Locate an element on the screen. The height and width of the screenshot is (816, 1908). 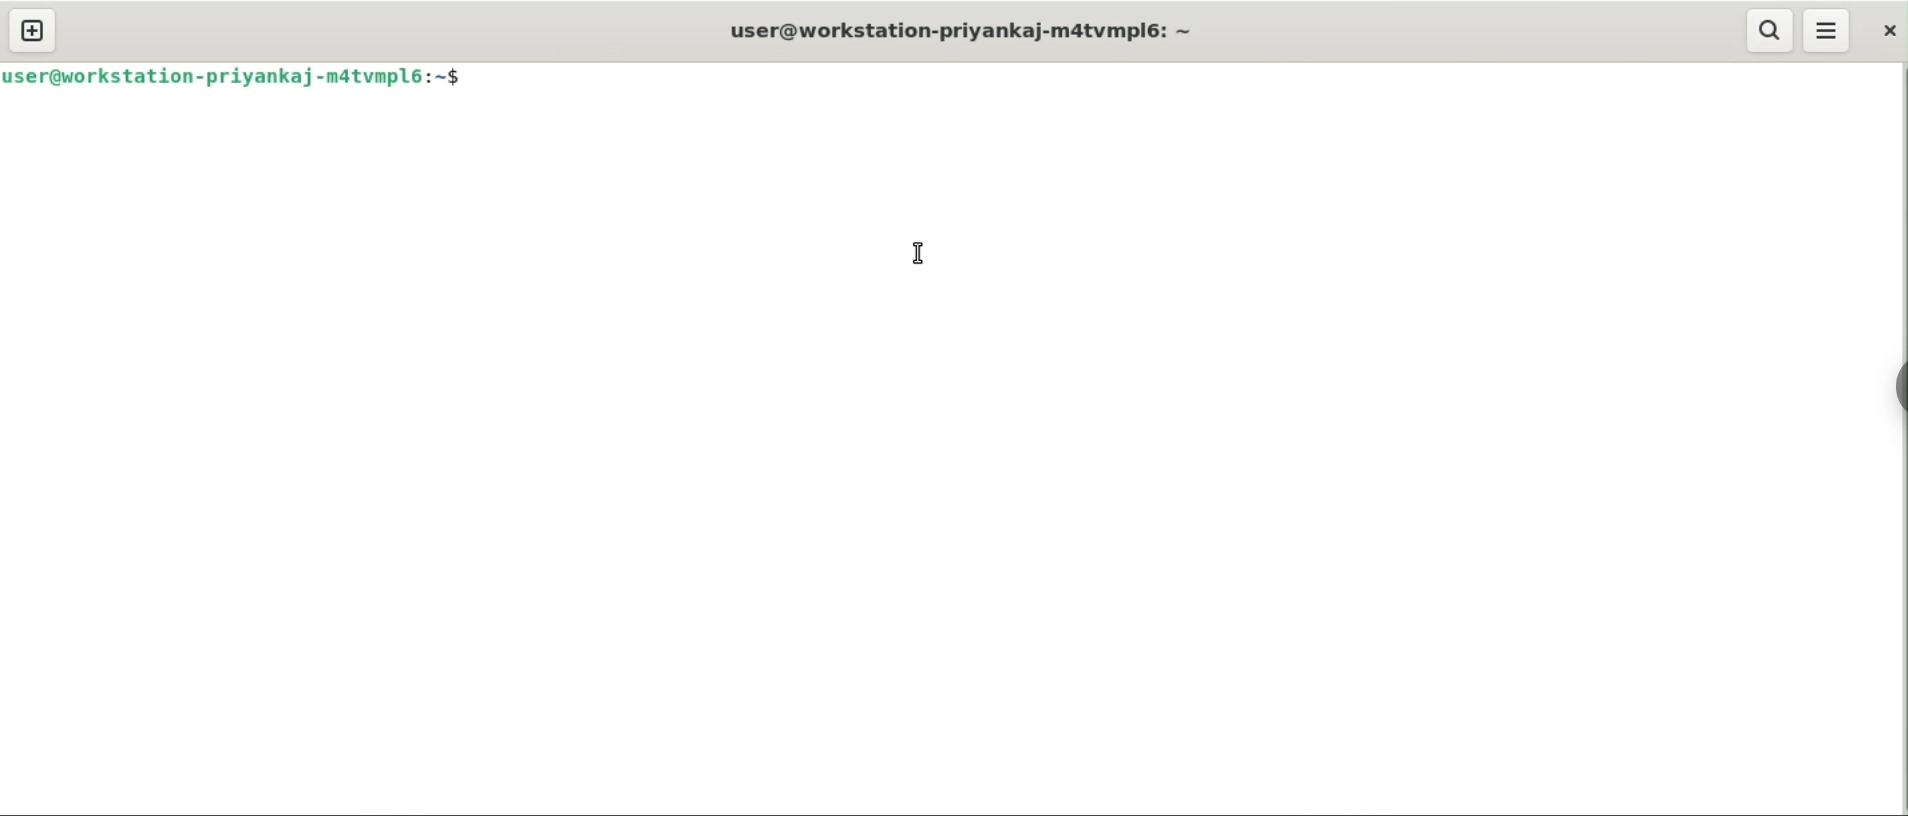
menu is located at coordinates (1828, 32).